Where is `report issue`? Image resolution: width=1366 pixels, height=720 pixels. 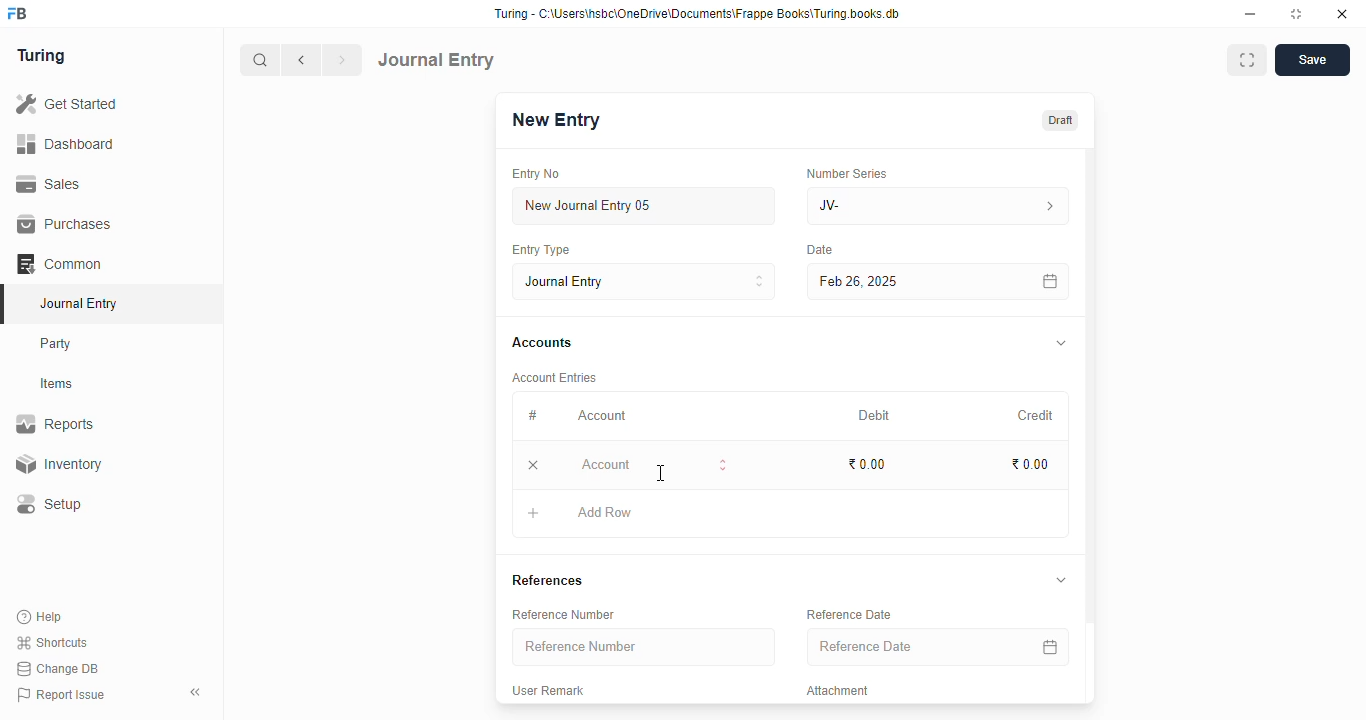
report issue is located at coordinates (61, 695).